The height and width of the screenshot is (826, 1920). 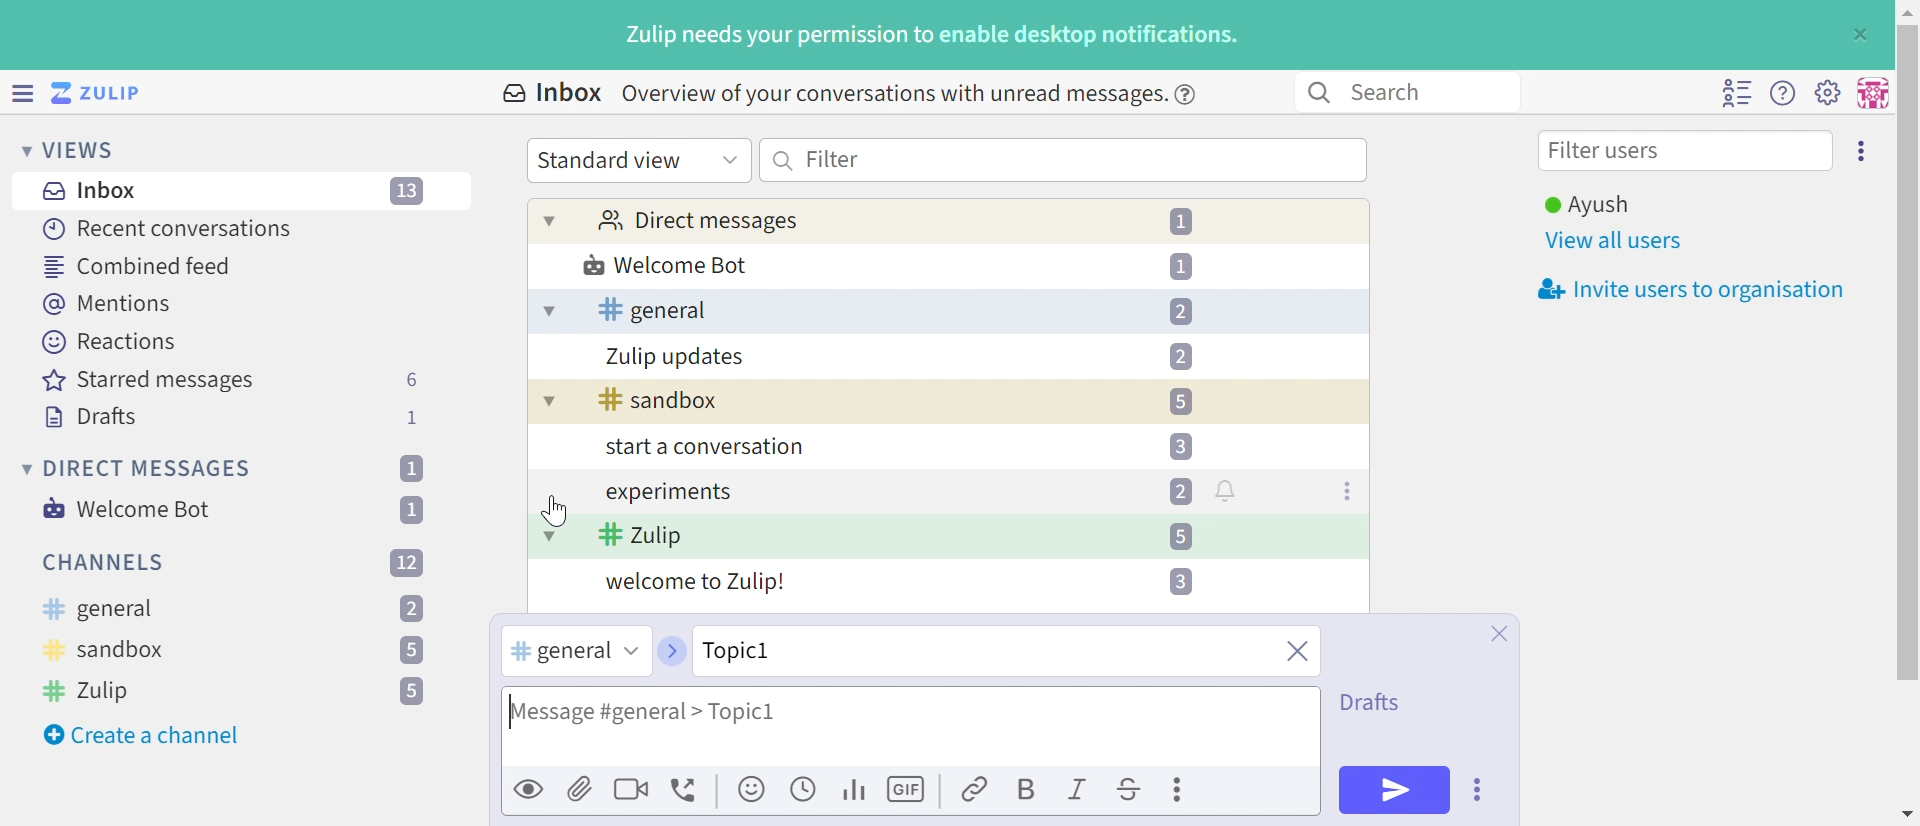 I want to click on Preview, so click(x=530, y=788).